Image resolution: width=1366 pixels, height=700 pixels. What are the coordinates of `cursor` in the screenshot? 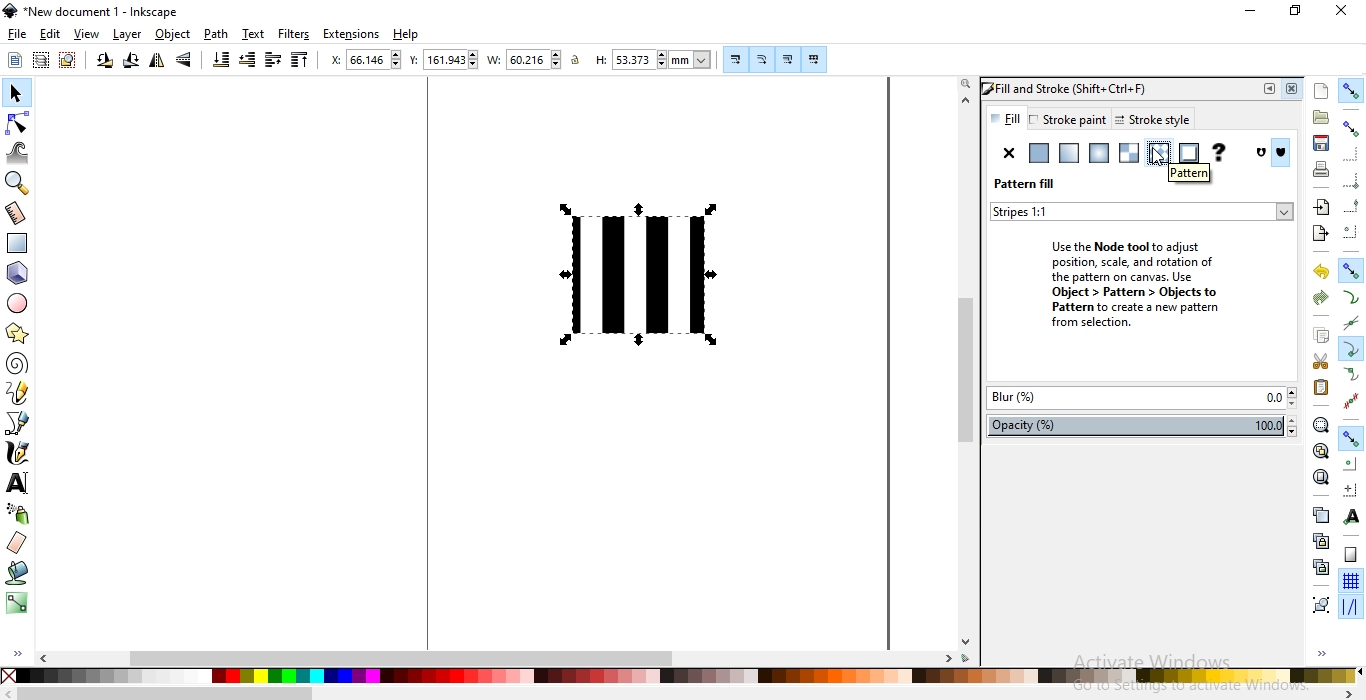 It's located at (1165, 159).